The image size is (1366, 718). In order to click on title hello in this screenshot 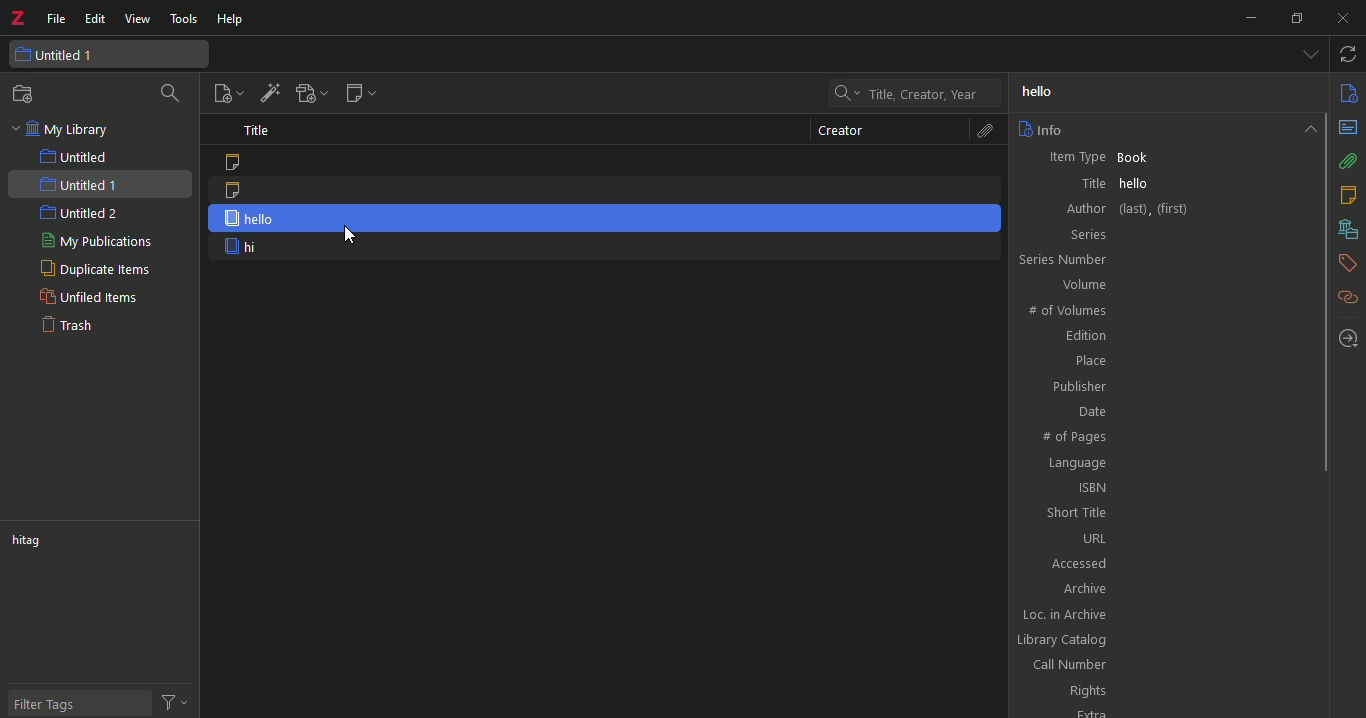, I will do `click(1115, 184)`.